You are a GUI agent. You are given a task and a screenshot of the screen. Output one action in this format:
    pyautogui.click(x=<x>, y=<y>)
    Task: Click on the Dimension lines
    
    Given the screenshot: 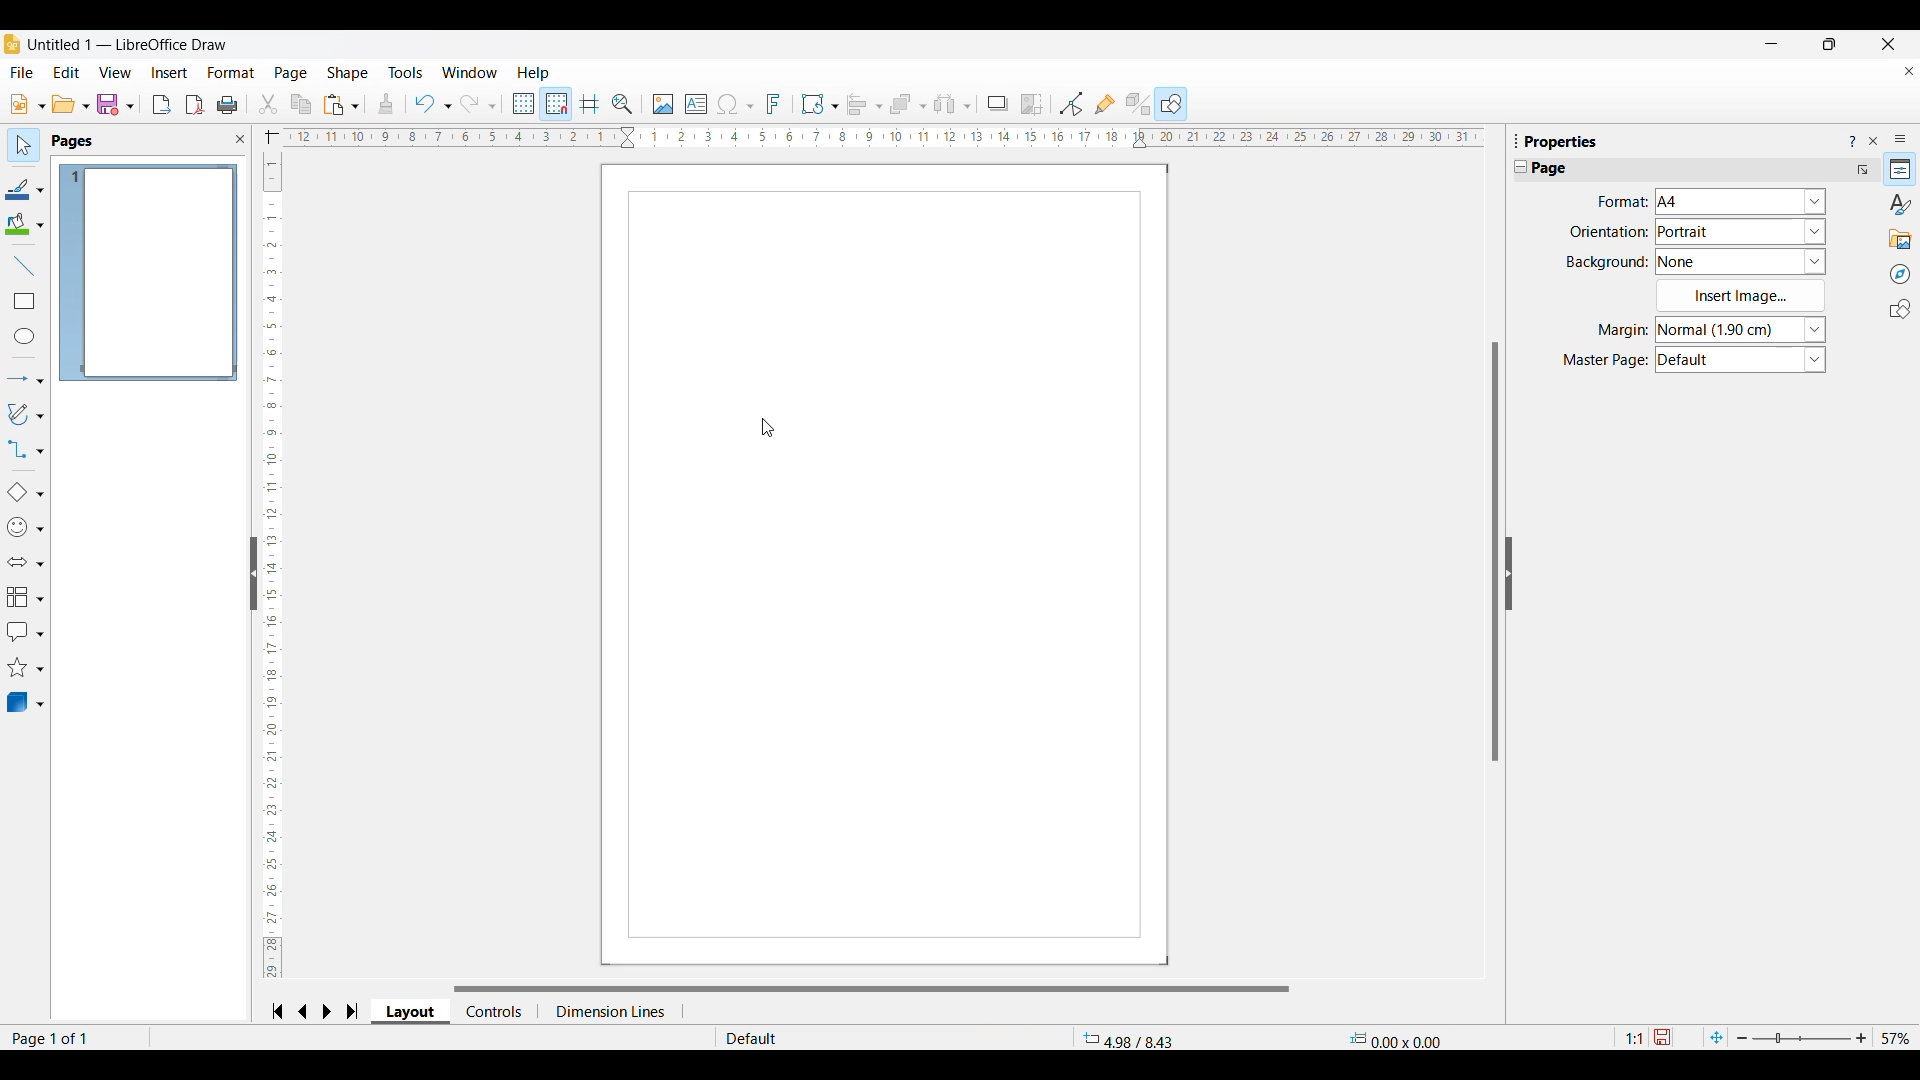 What is the action you would take?
    pyautogui.click(x=618, y=1011)
    